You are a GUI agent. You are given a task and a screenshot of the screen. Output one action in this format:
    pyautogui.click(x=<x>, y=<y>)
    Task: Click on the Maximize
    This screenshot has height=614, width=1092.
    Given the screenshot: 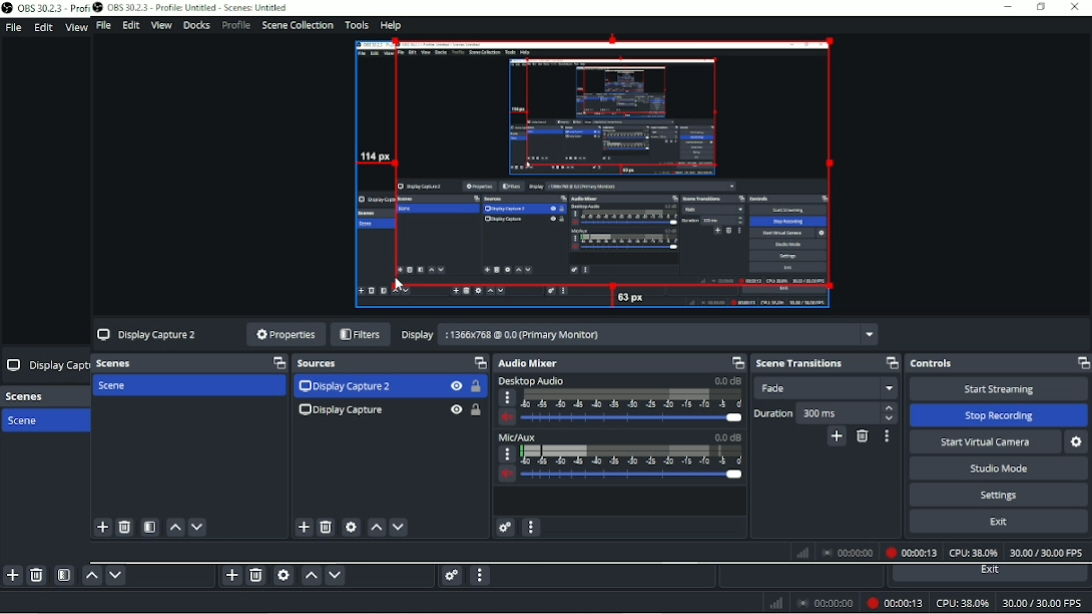 What is the action you would take?
    pyautogui.click(x=892, y=363)
    